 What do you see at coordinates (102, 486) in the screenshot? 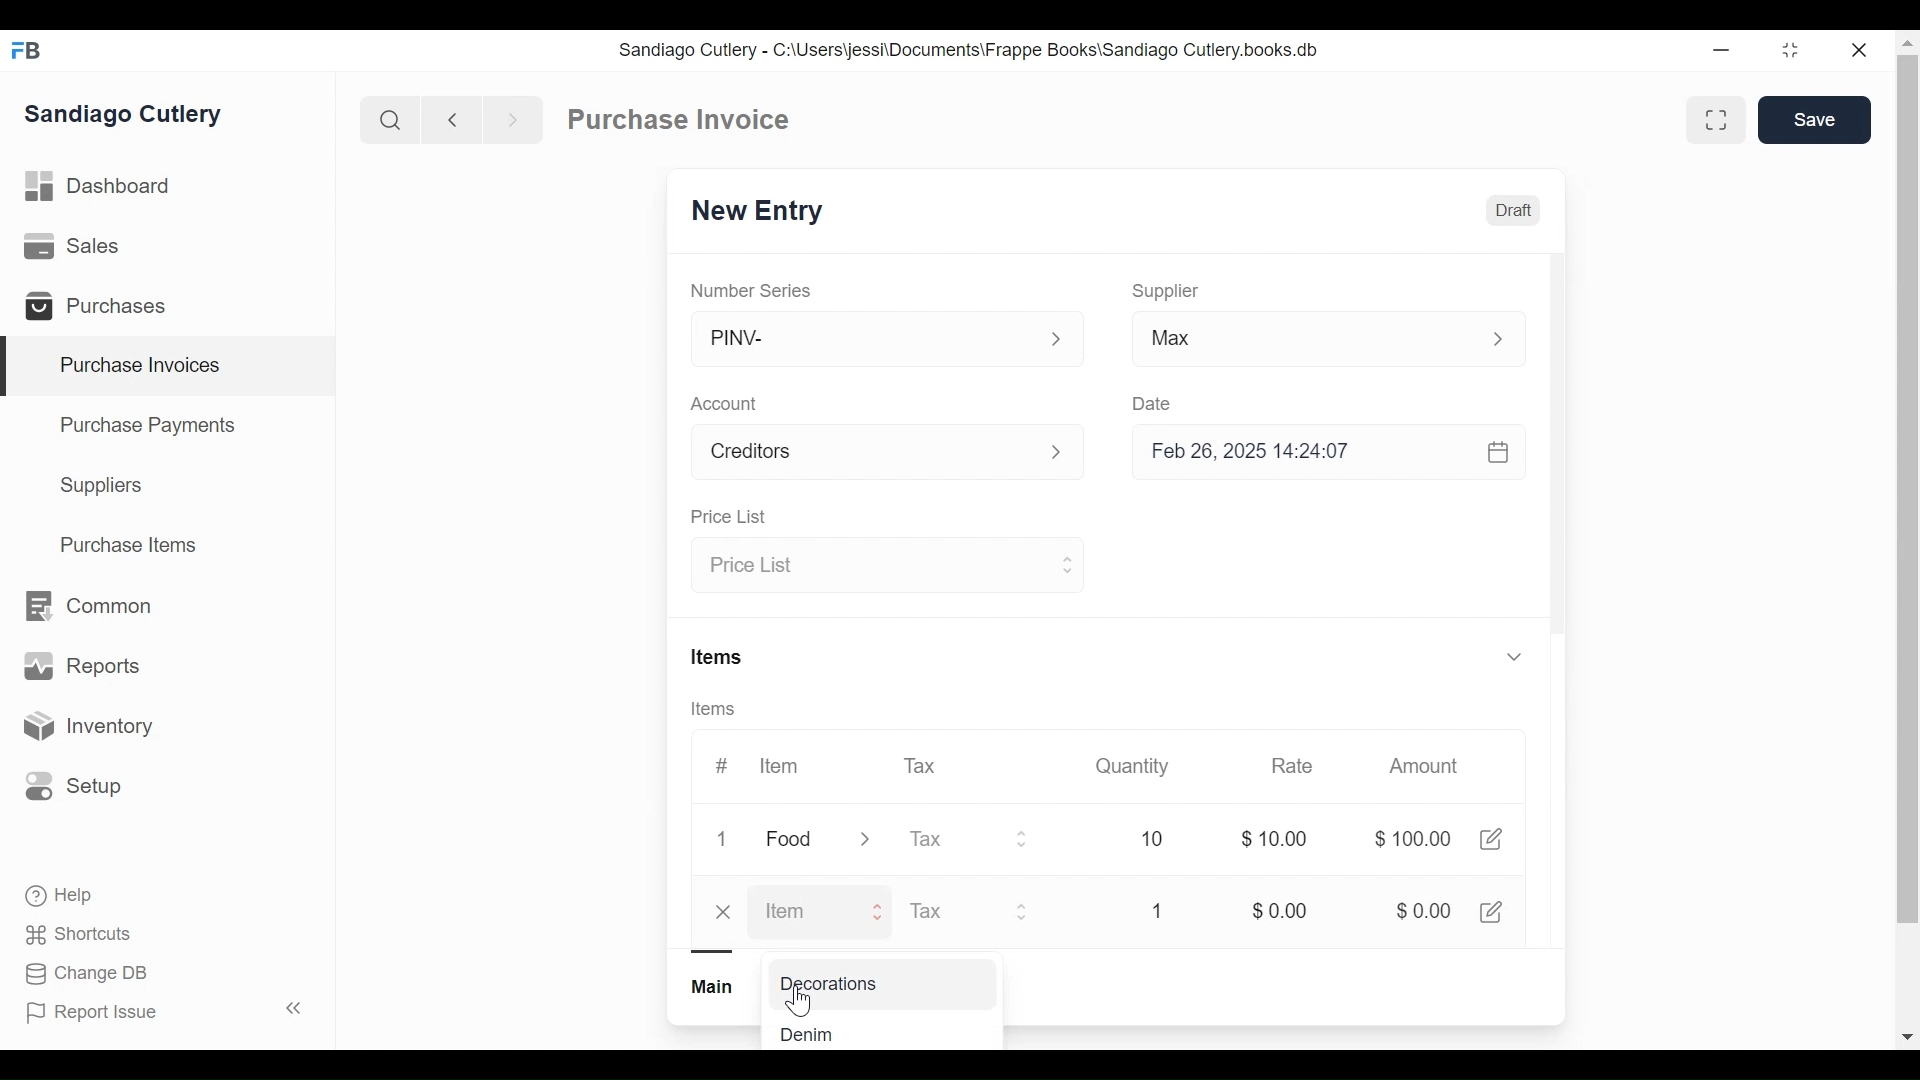
I see `Suppliers` at bounding box center [102, 486].